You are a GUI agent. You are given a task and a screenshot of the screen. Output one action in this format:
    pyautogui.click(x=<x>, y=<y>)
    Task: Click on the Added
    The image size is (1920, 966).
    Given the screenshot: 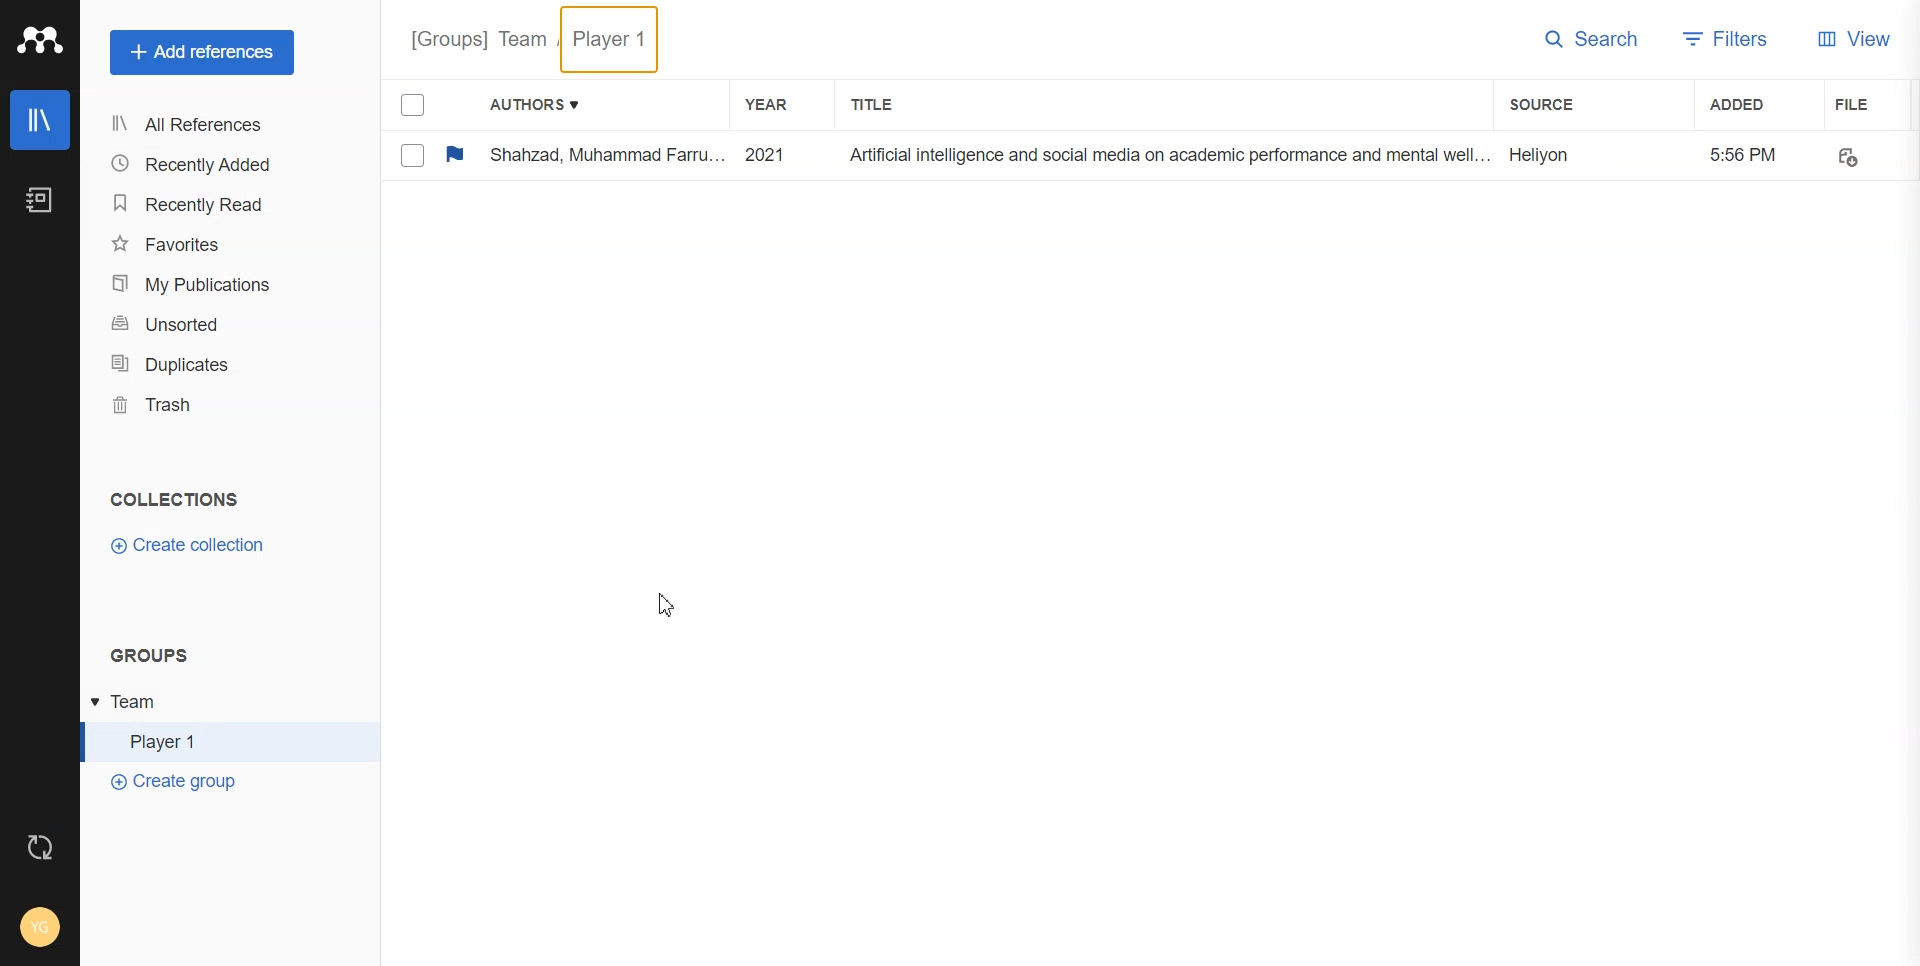 What is the action you would take?
    pyautogui.click(x=1746, y=105)
    